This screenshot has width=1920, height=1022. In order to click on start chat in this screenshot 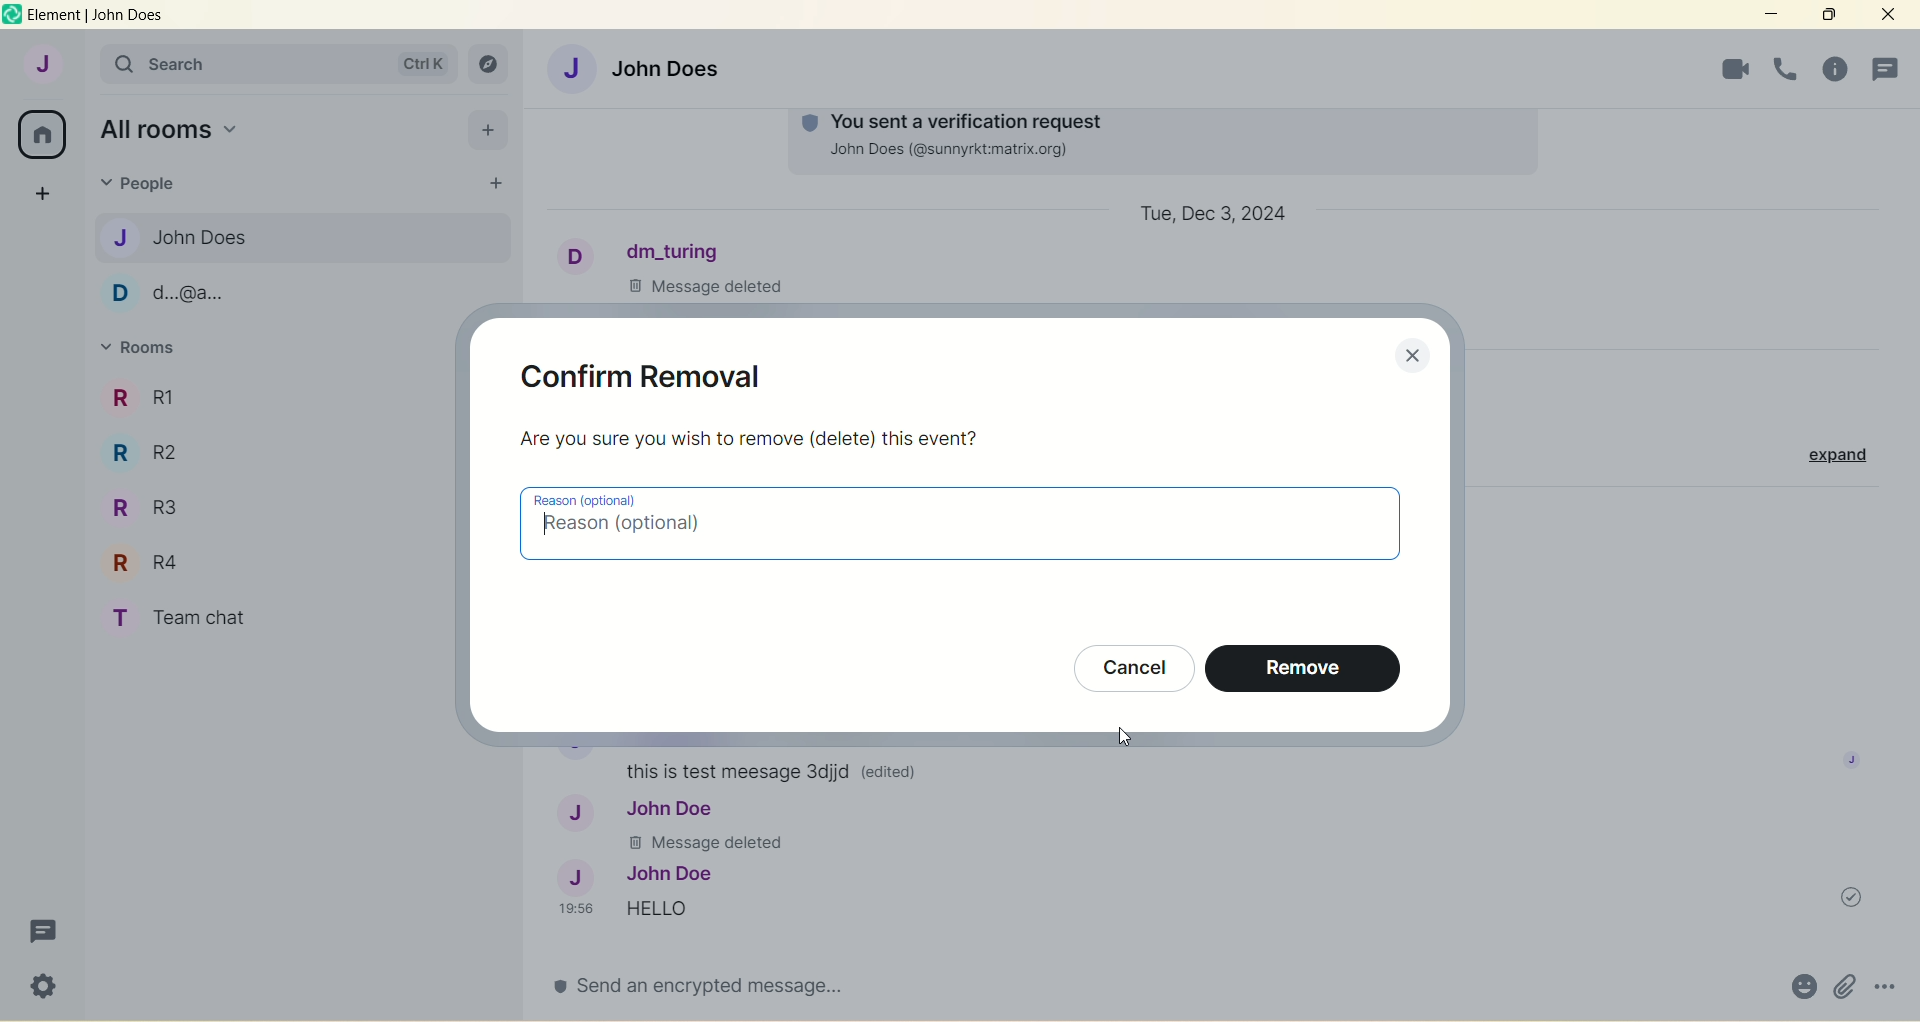, I will do `click(497, 182)`.